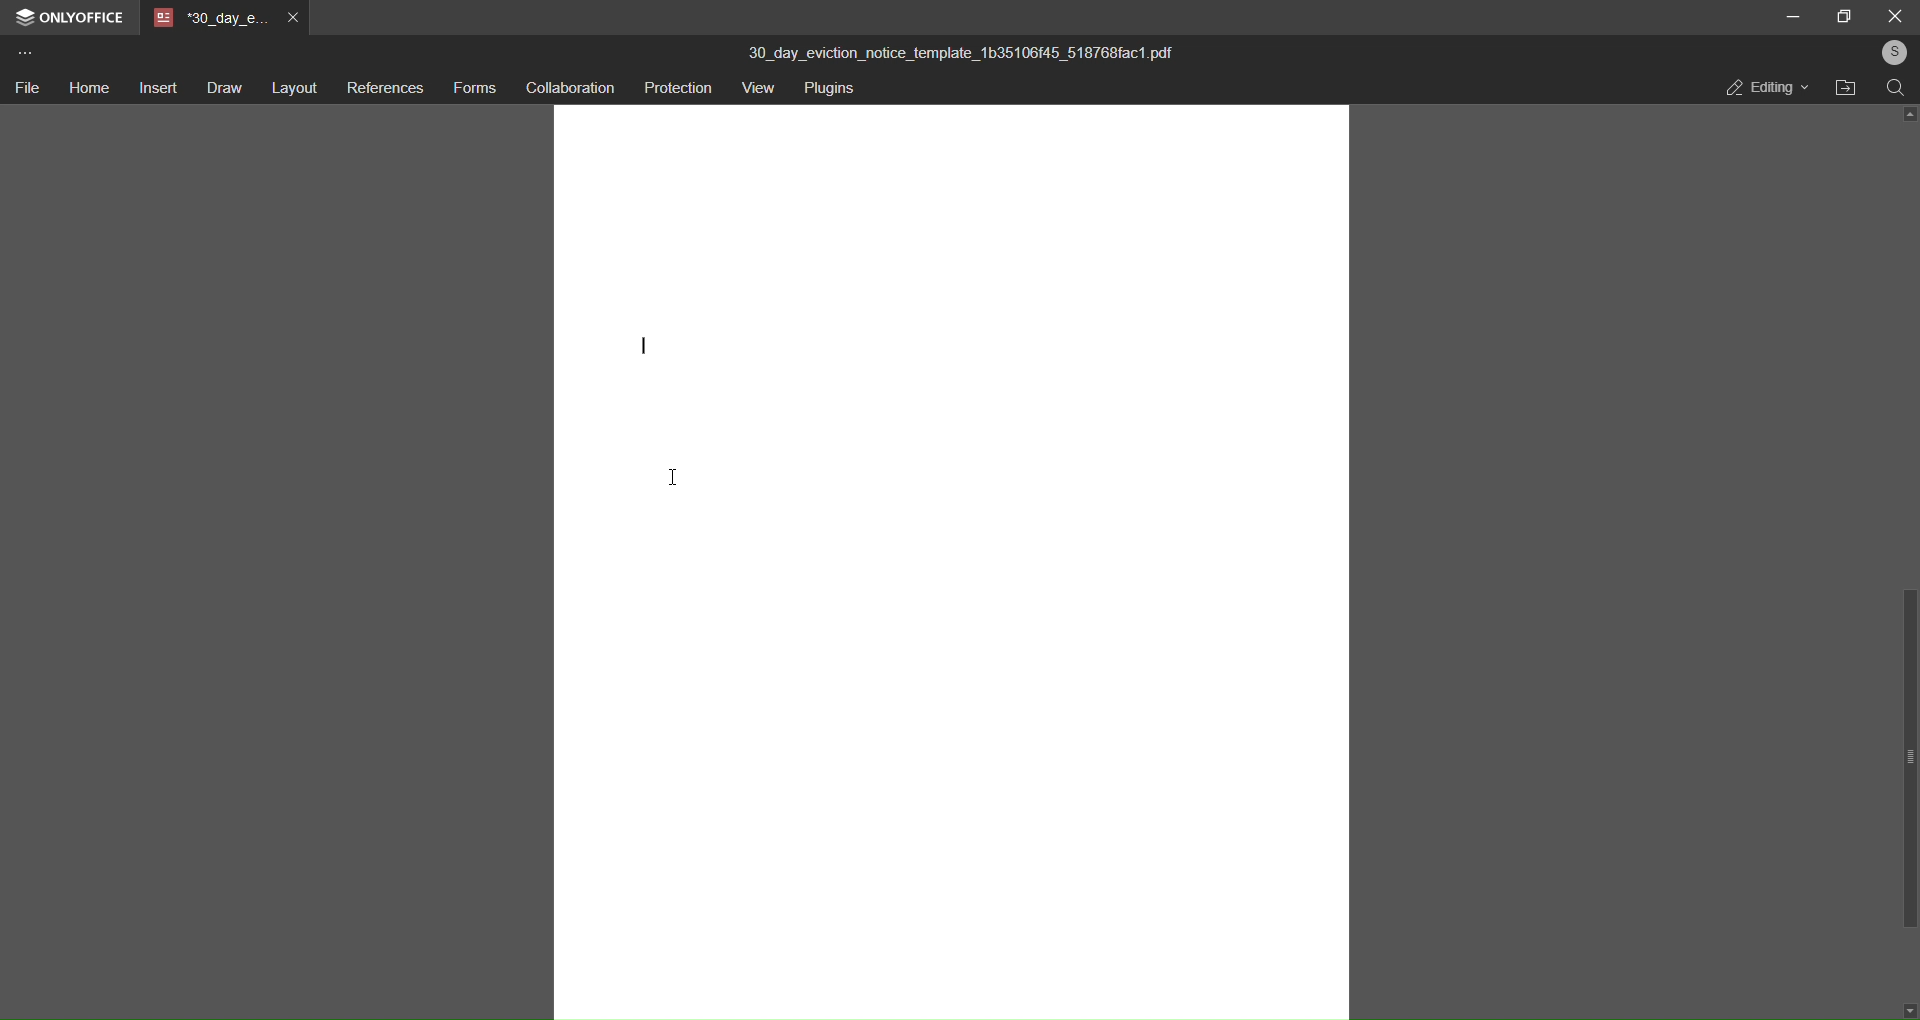 The height and width of the screenshot is (1020, 1920). Describe the element at coordinates (208, 20) in the screenshot. I see `tab name` at that location.